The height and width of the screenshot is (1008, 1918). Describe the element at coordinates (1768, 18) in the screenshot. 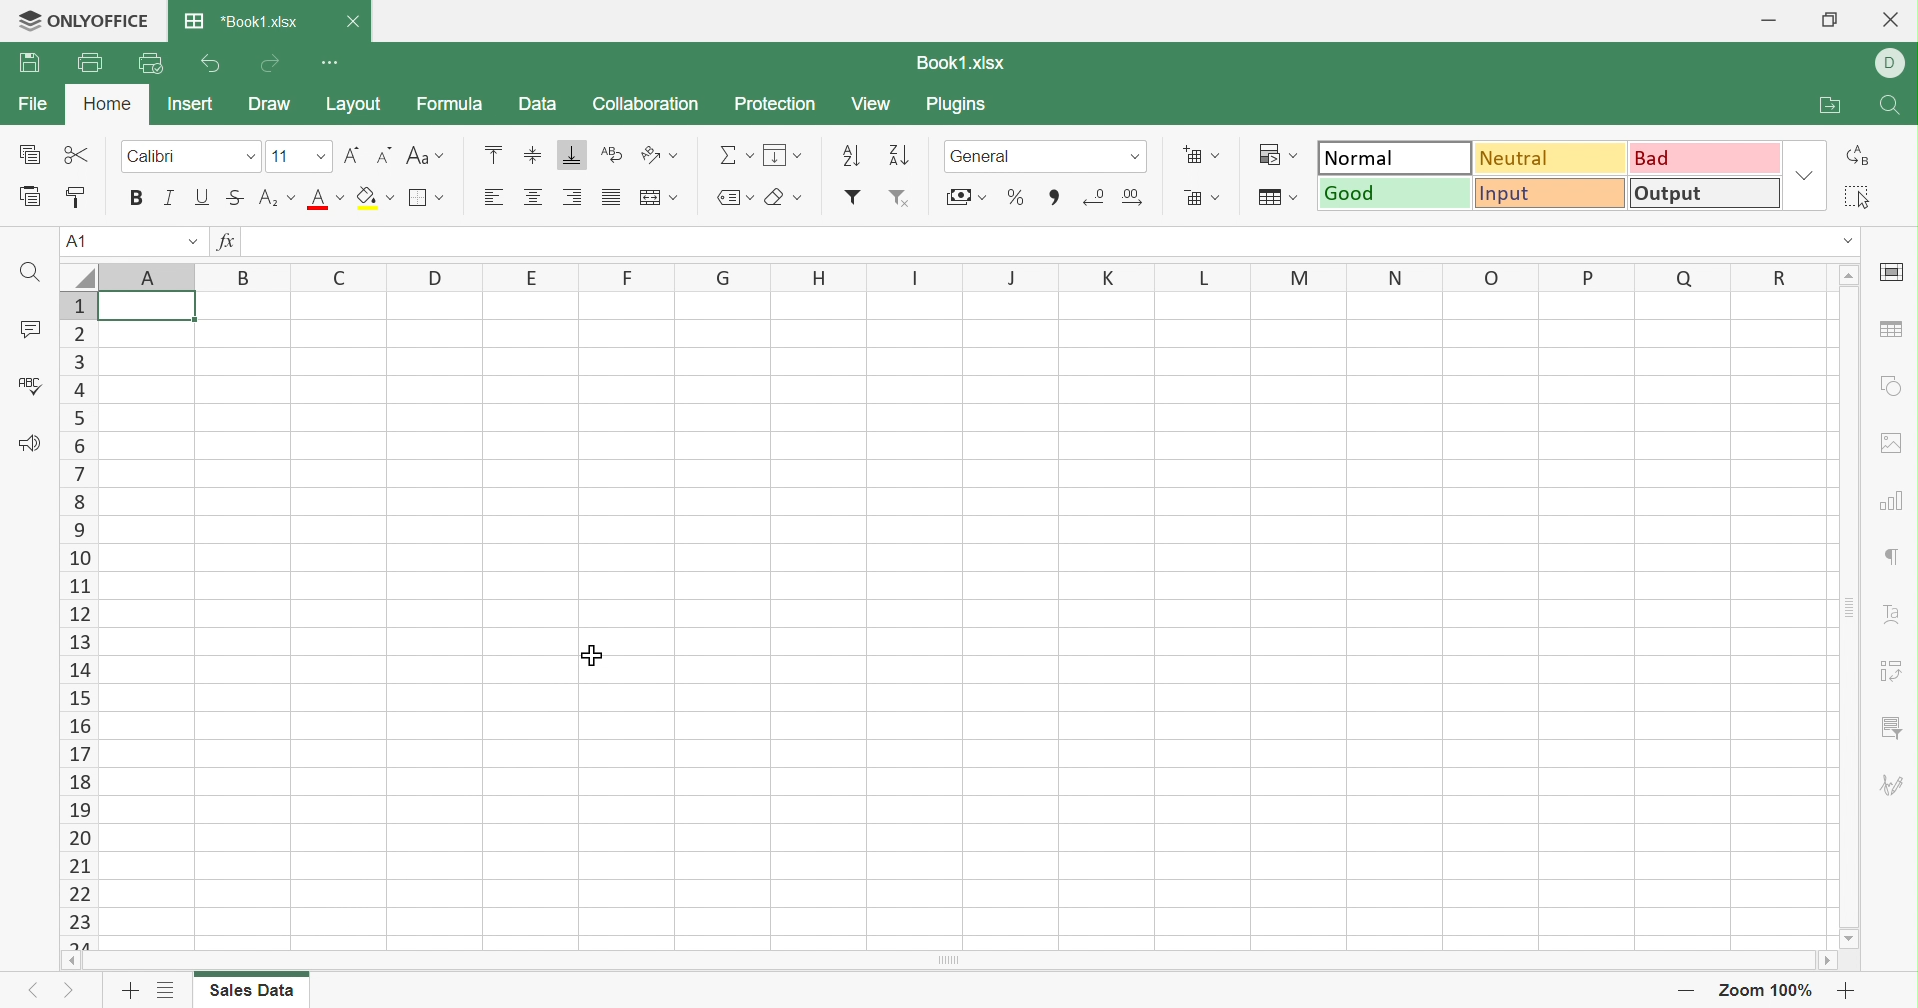

I see `Minimize` at that location.